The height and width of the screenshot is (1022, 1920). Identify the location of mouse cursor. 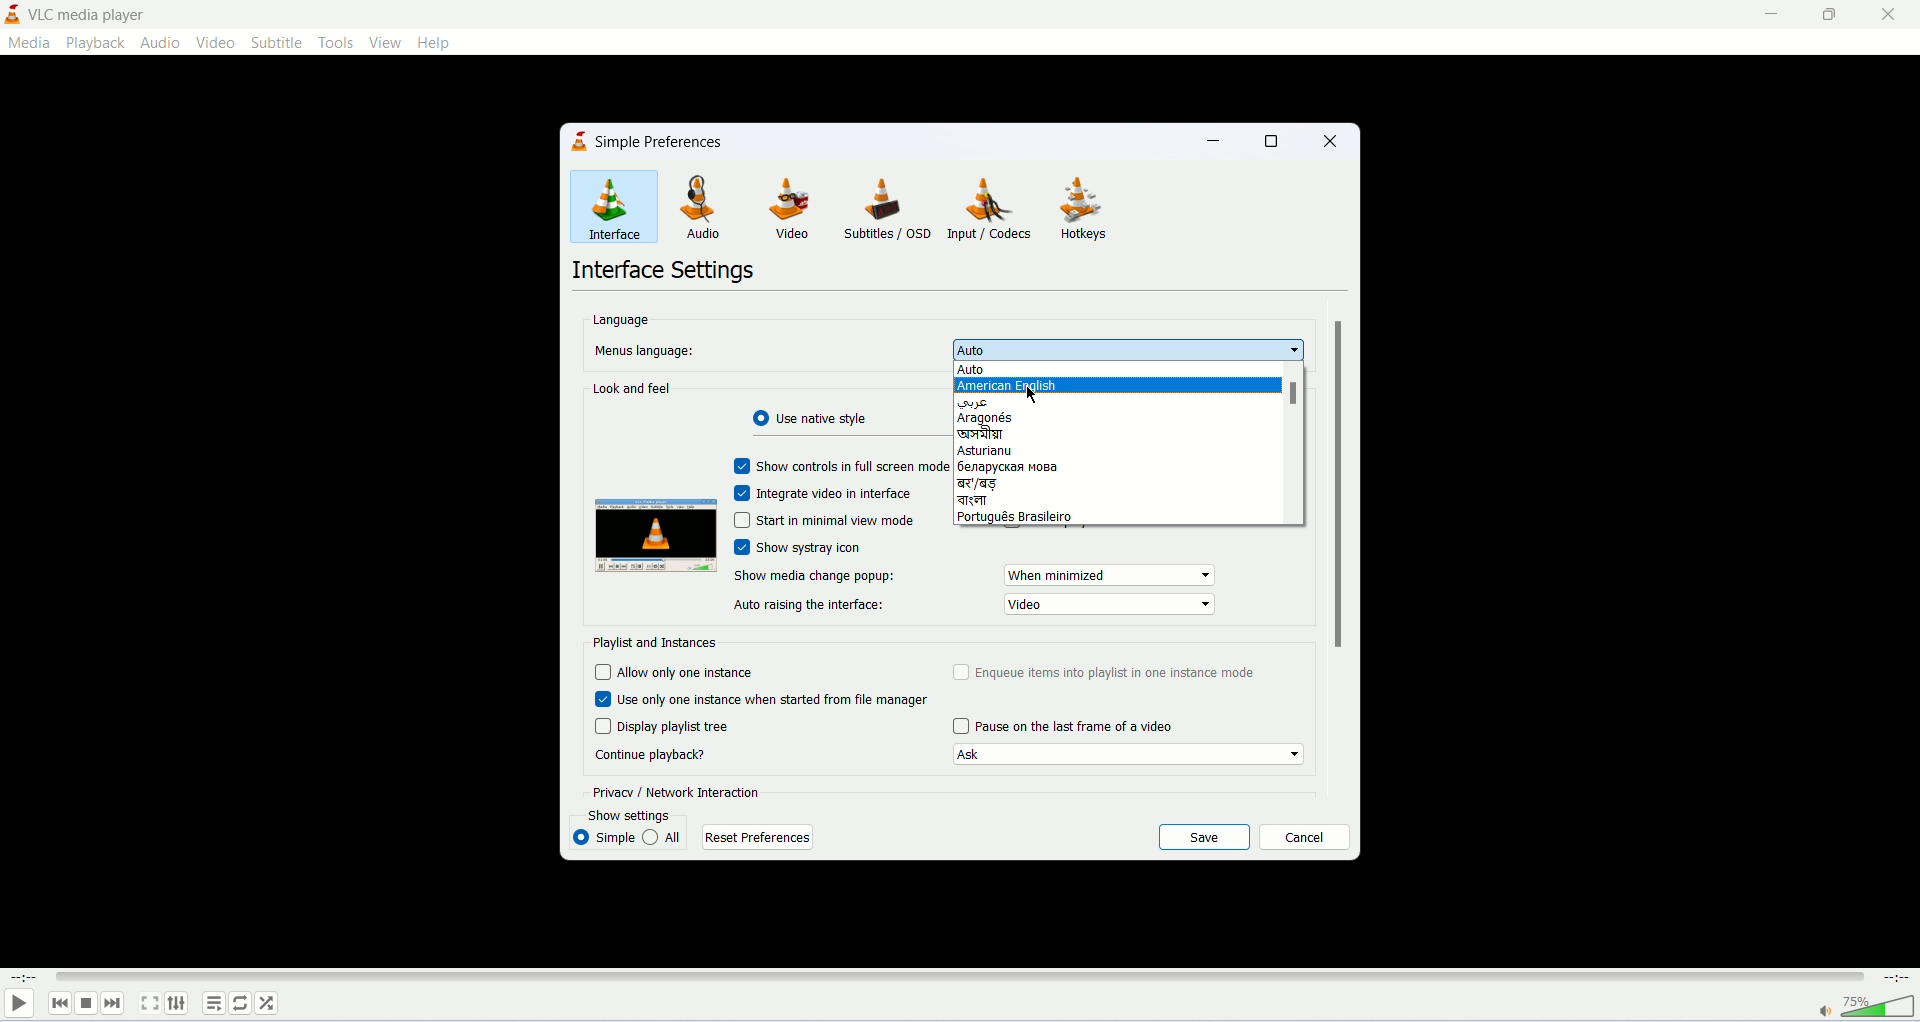
(1034, 396).